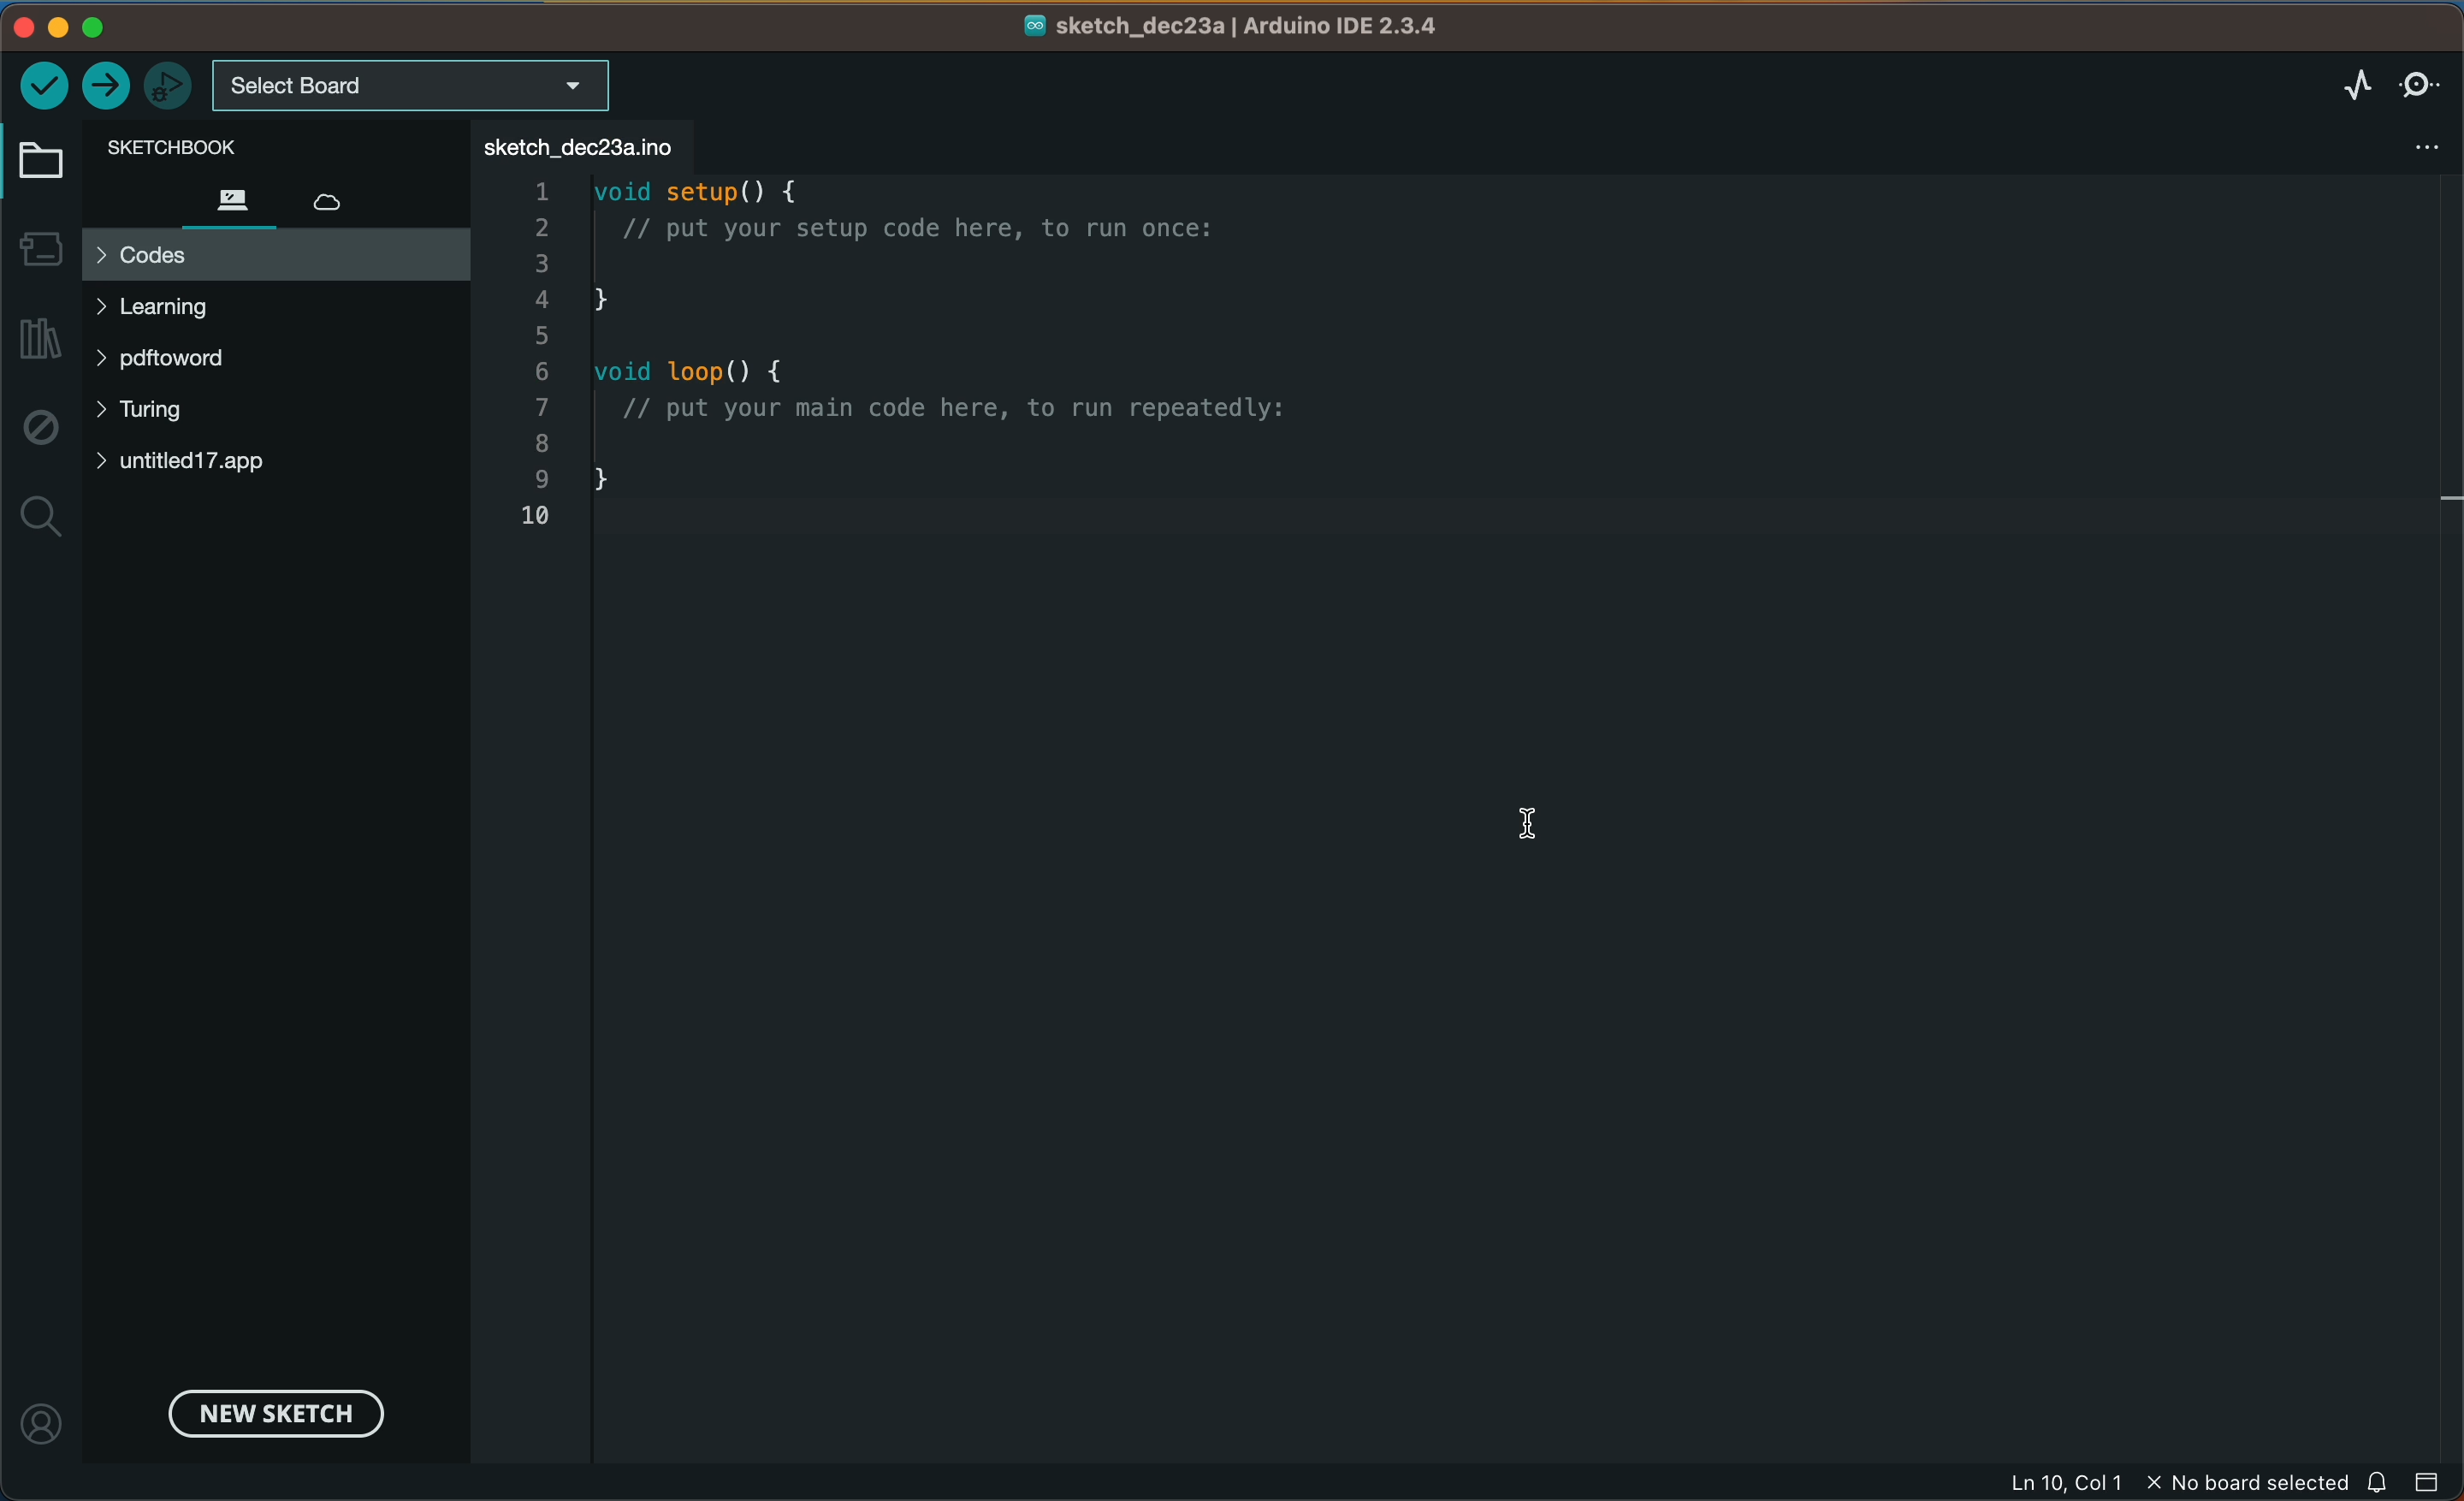 This screenshot has width=2464, height=1501. What do you see at coordinates (44, 1410) in the screenshot?
I see `profile` at bounding box center [44, 1410].